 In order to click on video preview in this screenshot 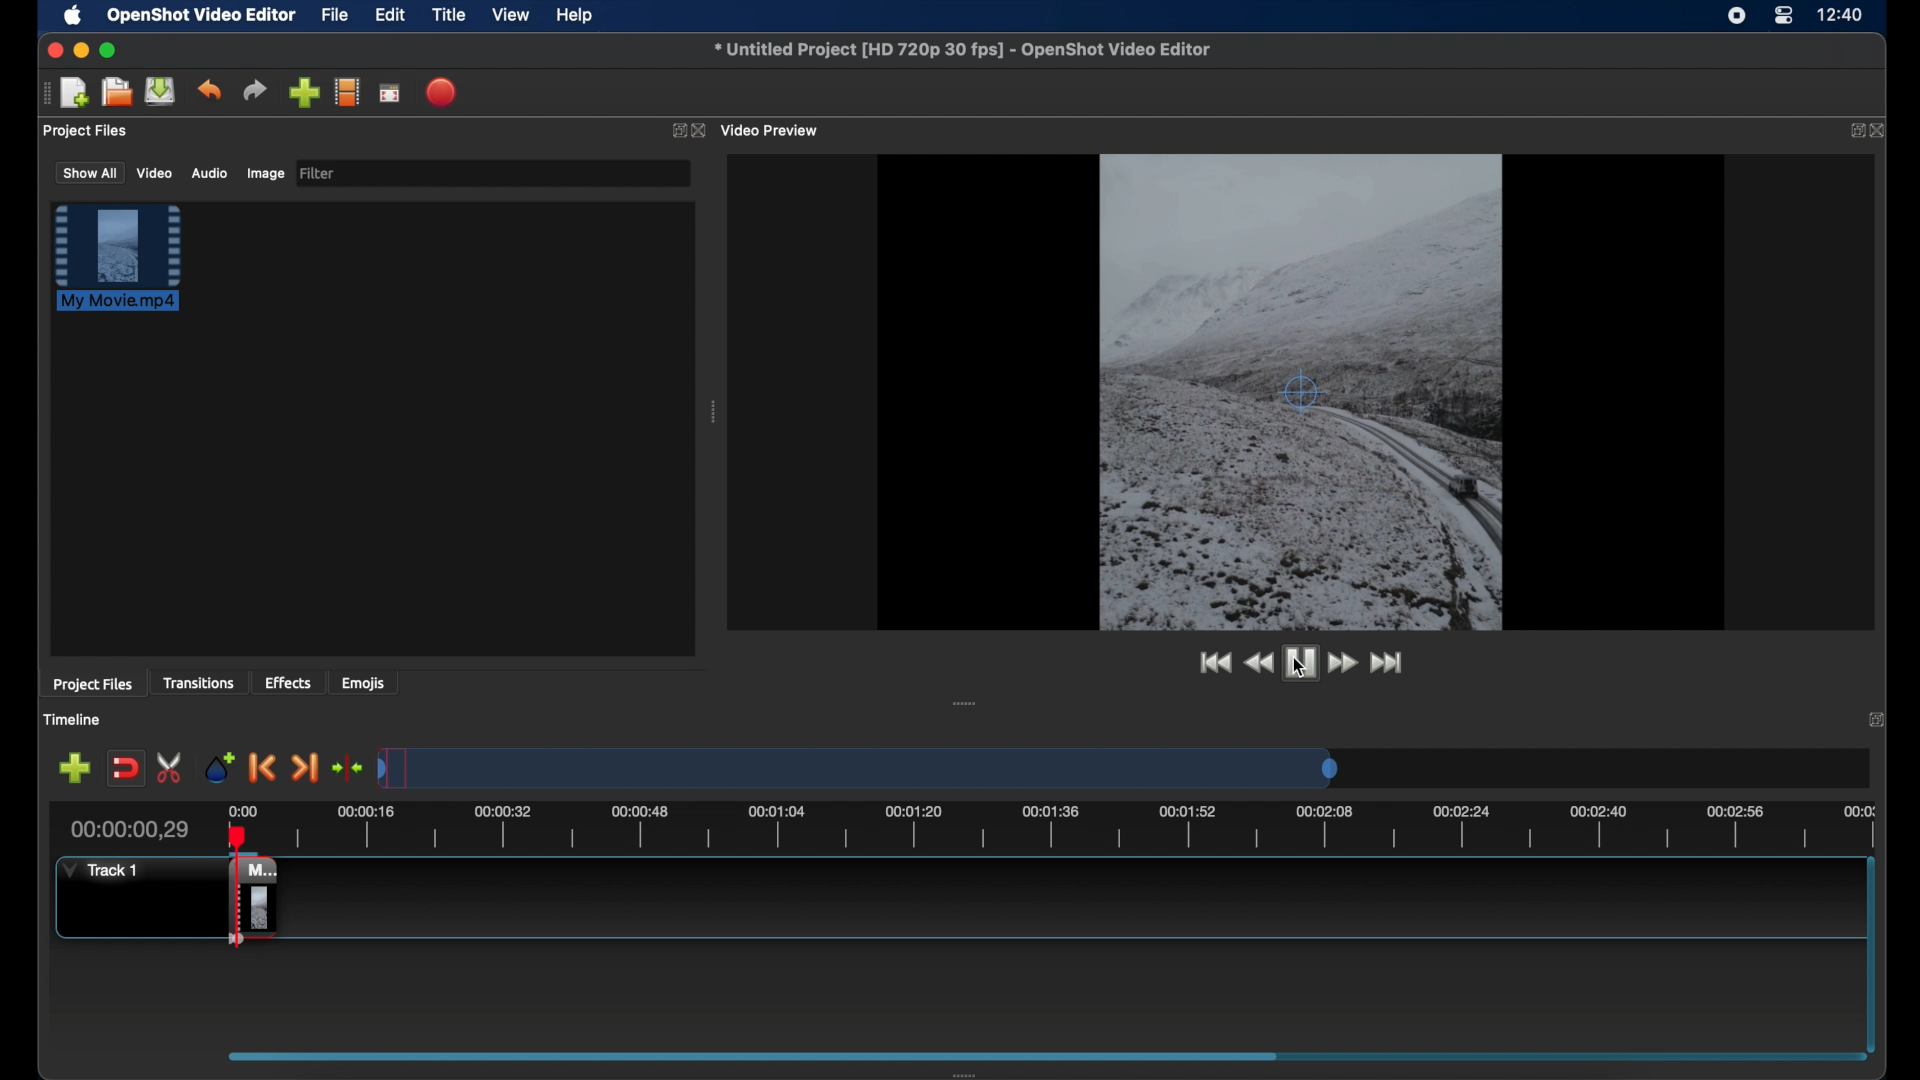, I will do `click(772, 131)`.